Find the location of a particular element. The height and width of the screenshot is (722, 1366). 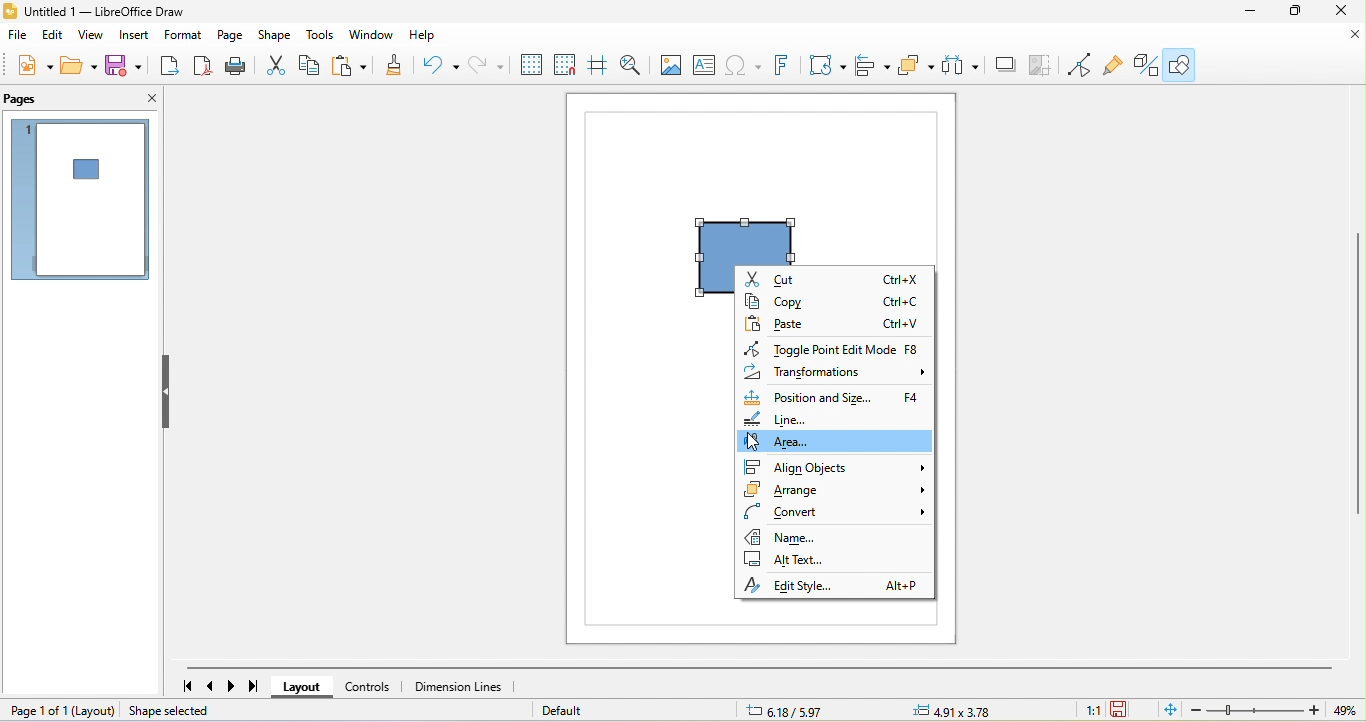

transformation is located at coordinates (837, 371).